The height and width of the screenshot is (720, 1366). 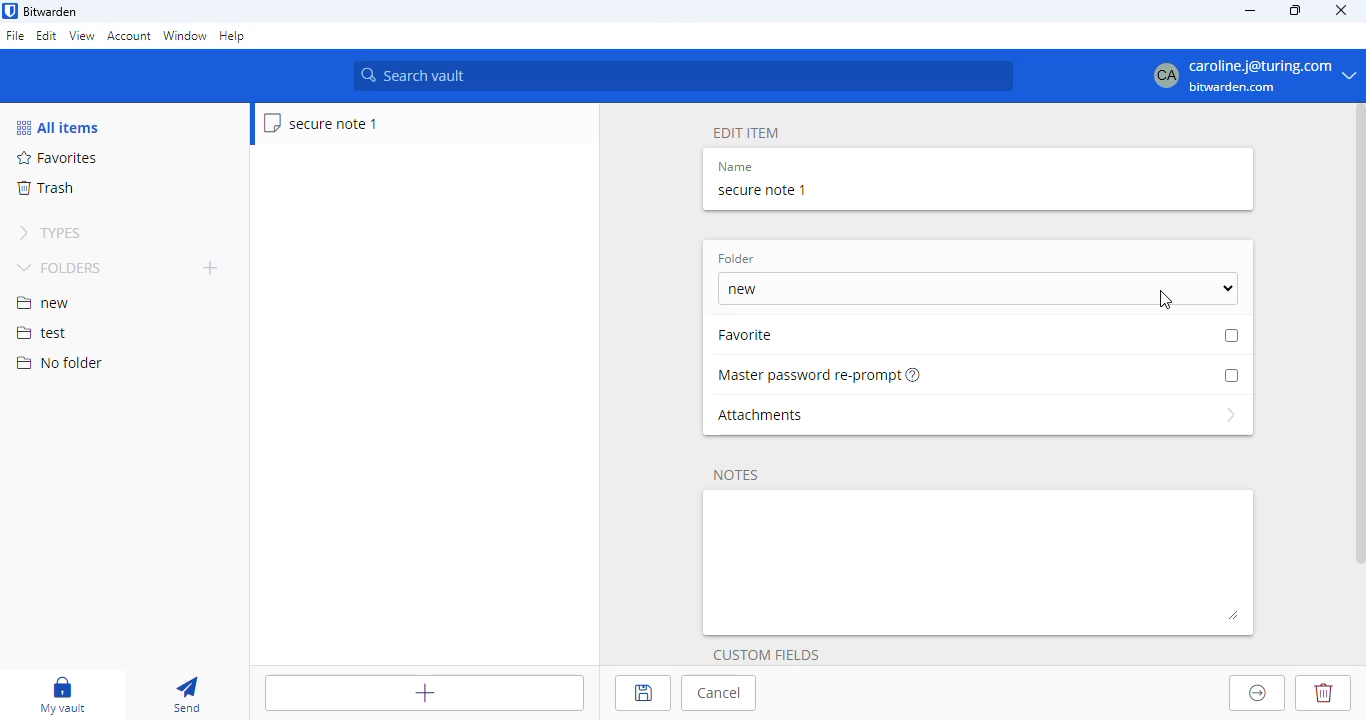 I want to click on test, so click(x=42, y=334).